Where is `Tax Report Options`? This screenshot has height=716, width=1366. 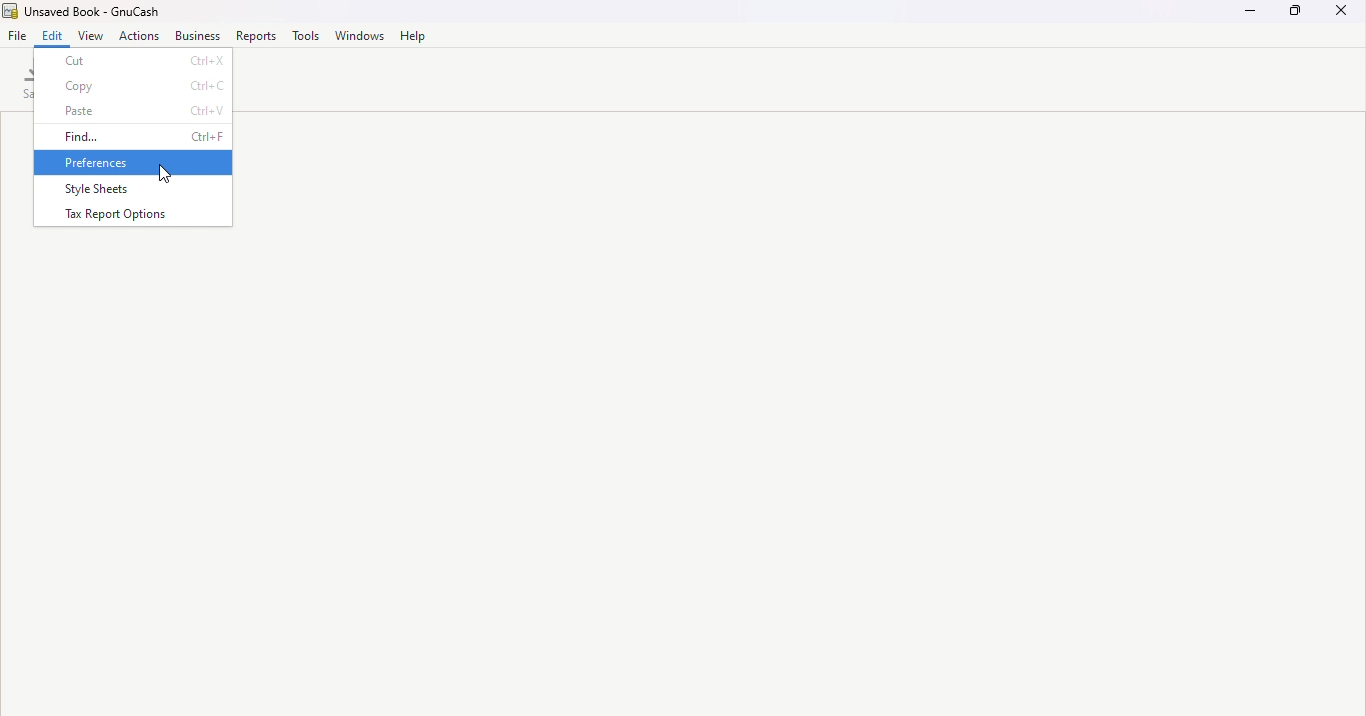 Tax Report Options is located at coordinates (135, 216).